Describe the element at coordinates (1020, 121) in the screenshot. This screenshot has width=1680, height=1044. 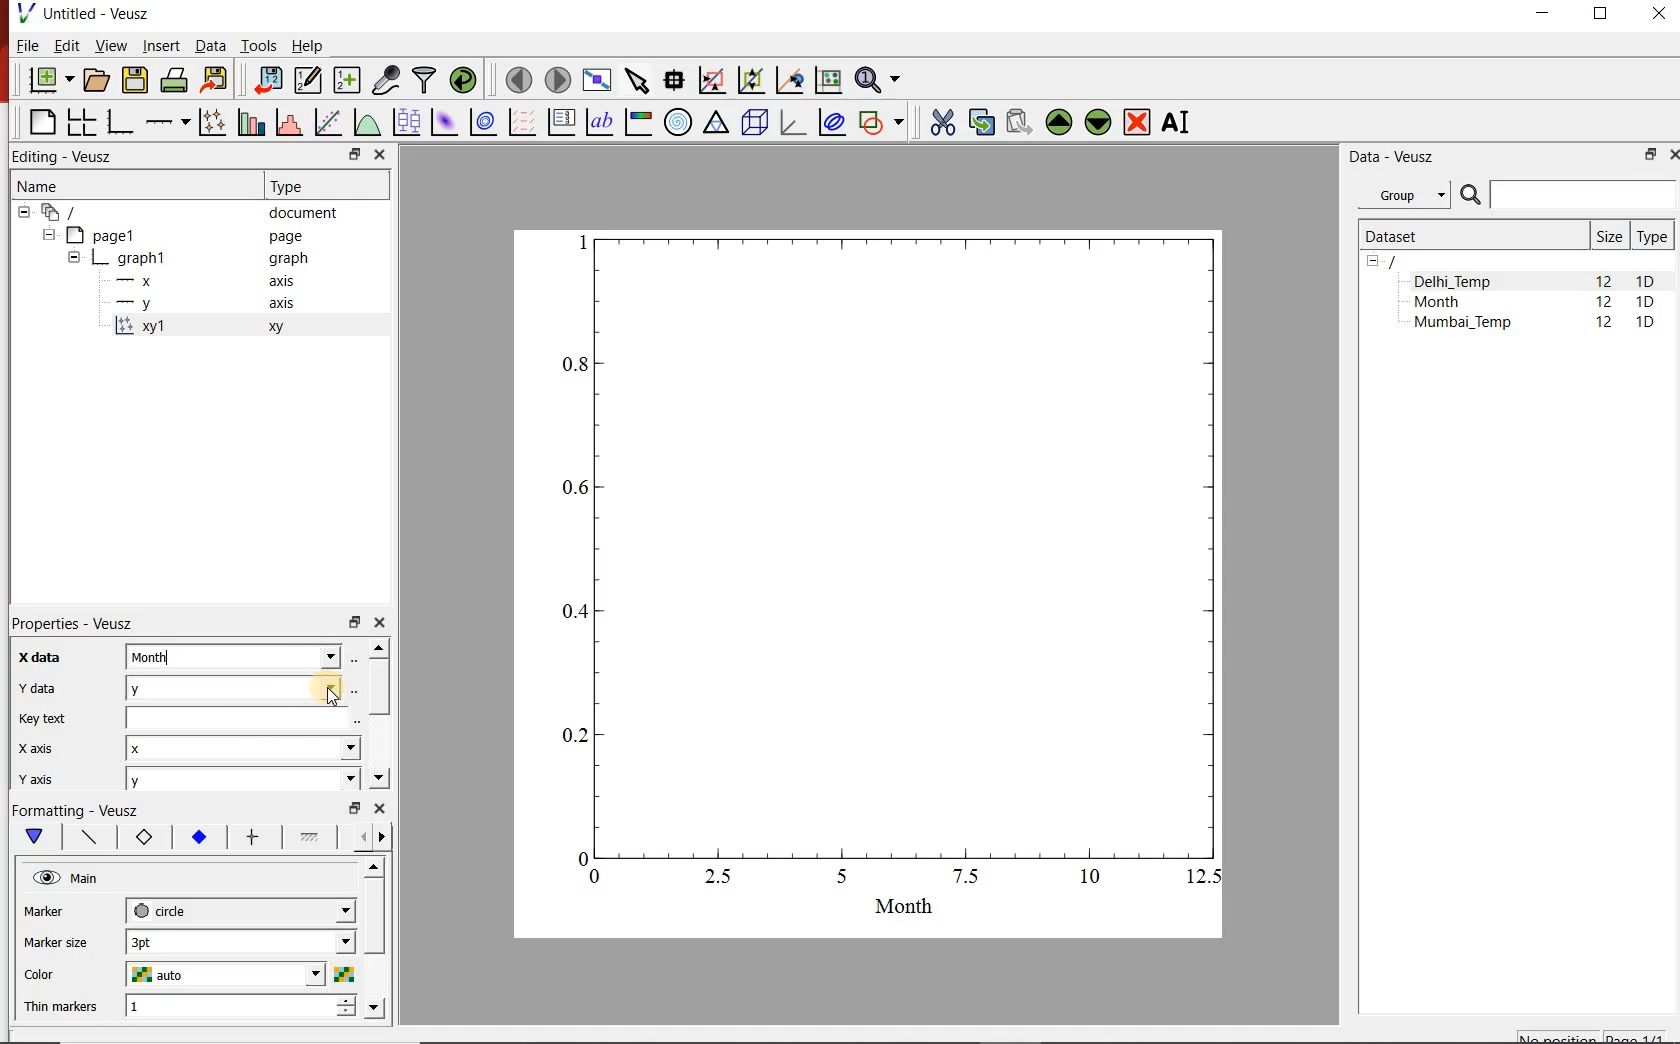
I see `paste widget from the clipboard` at that location.